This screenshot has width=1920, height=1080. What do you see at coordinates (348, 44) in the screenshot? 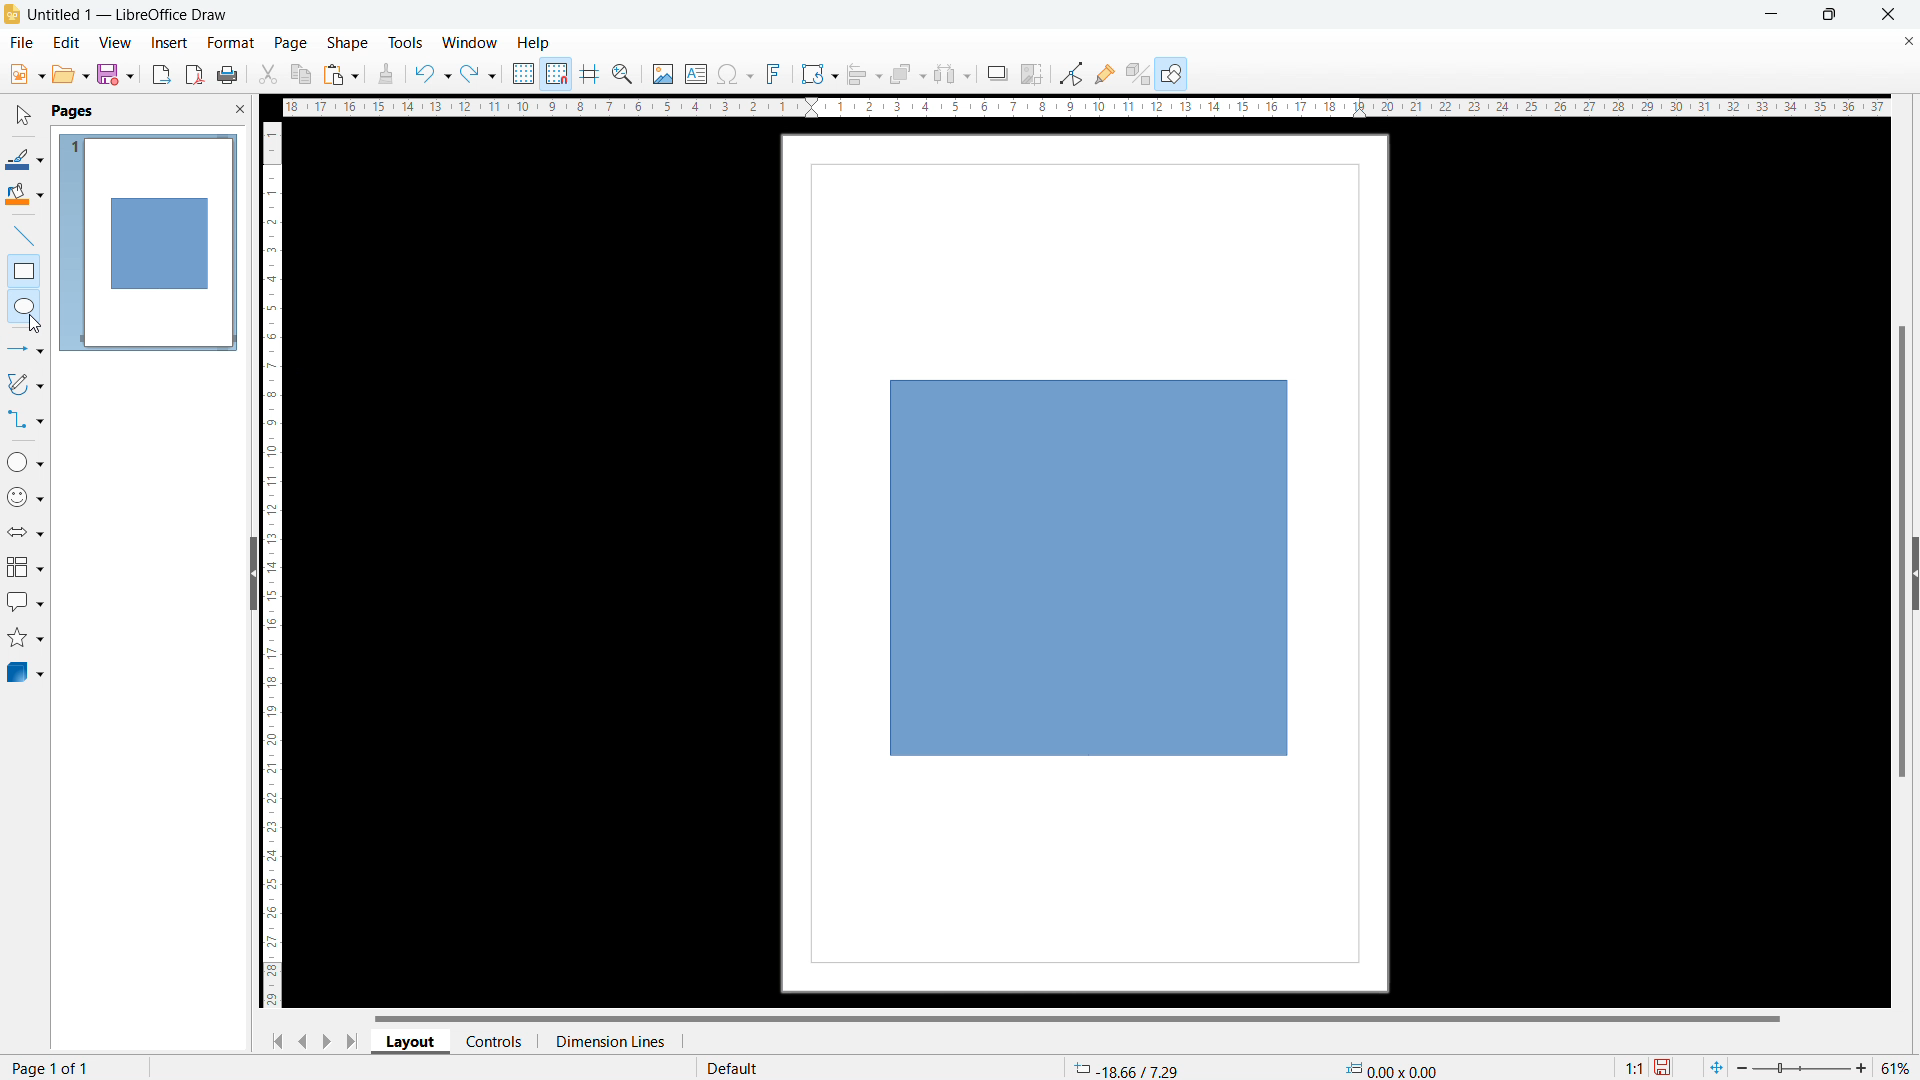
I see `shape` at bounding box center [348, 44].